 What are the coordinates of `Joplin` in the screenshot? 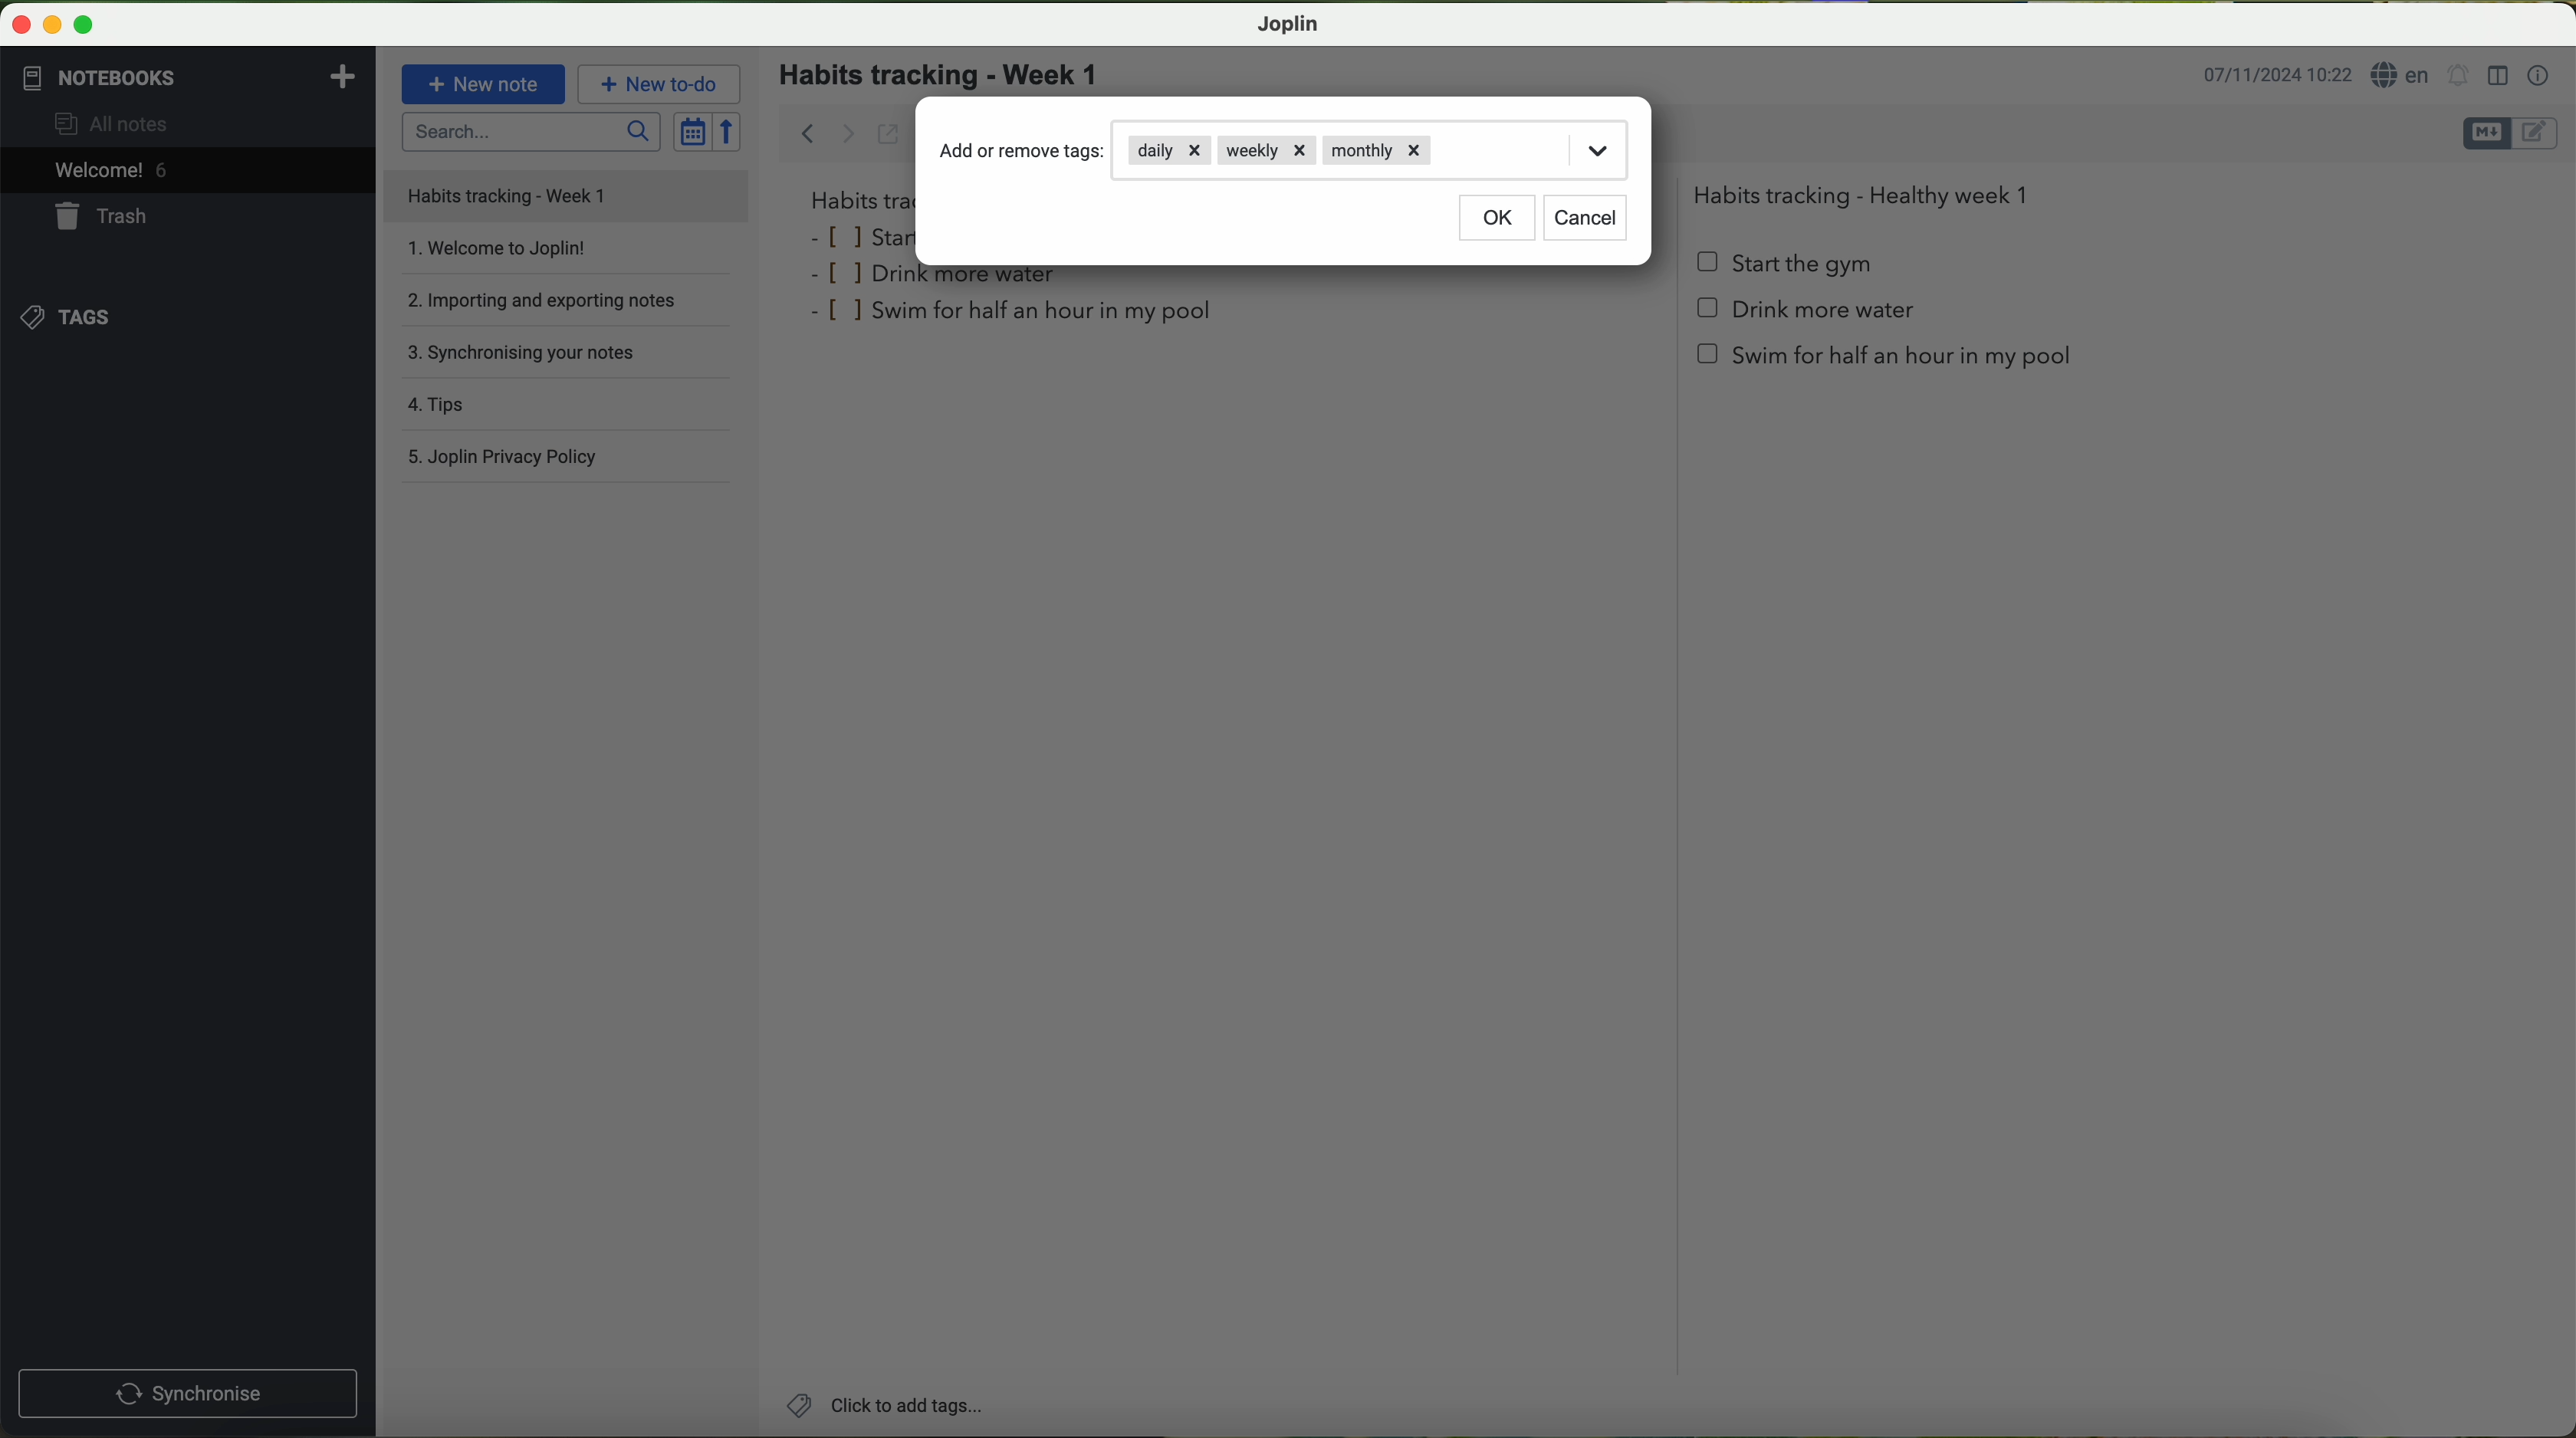 It's located at (1286, 25).